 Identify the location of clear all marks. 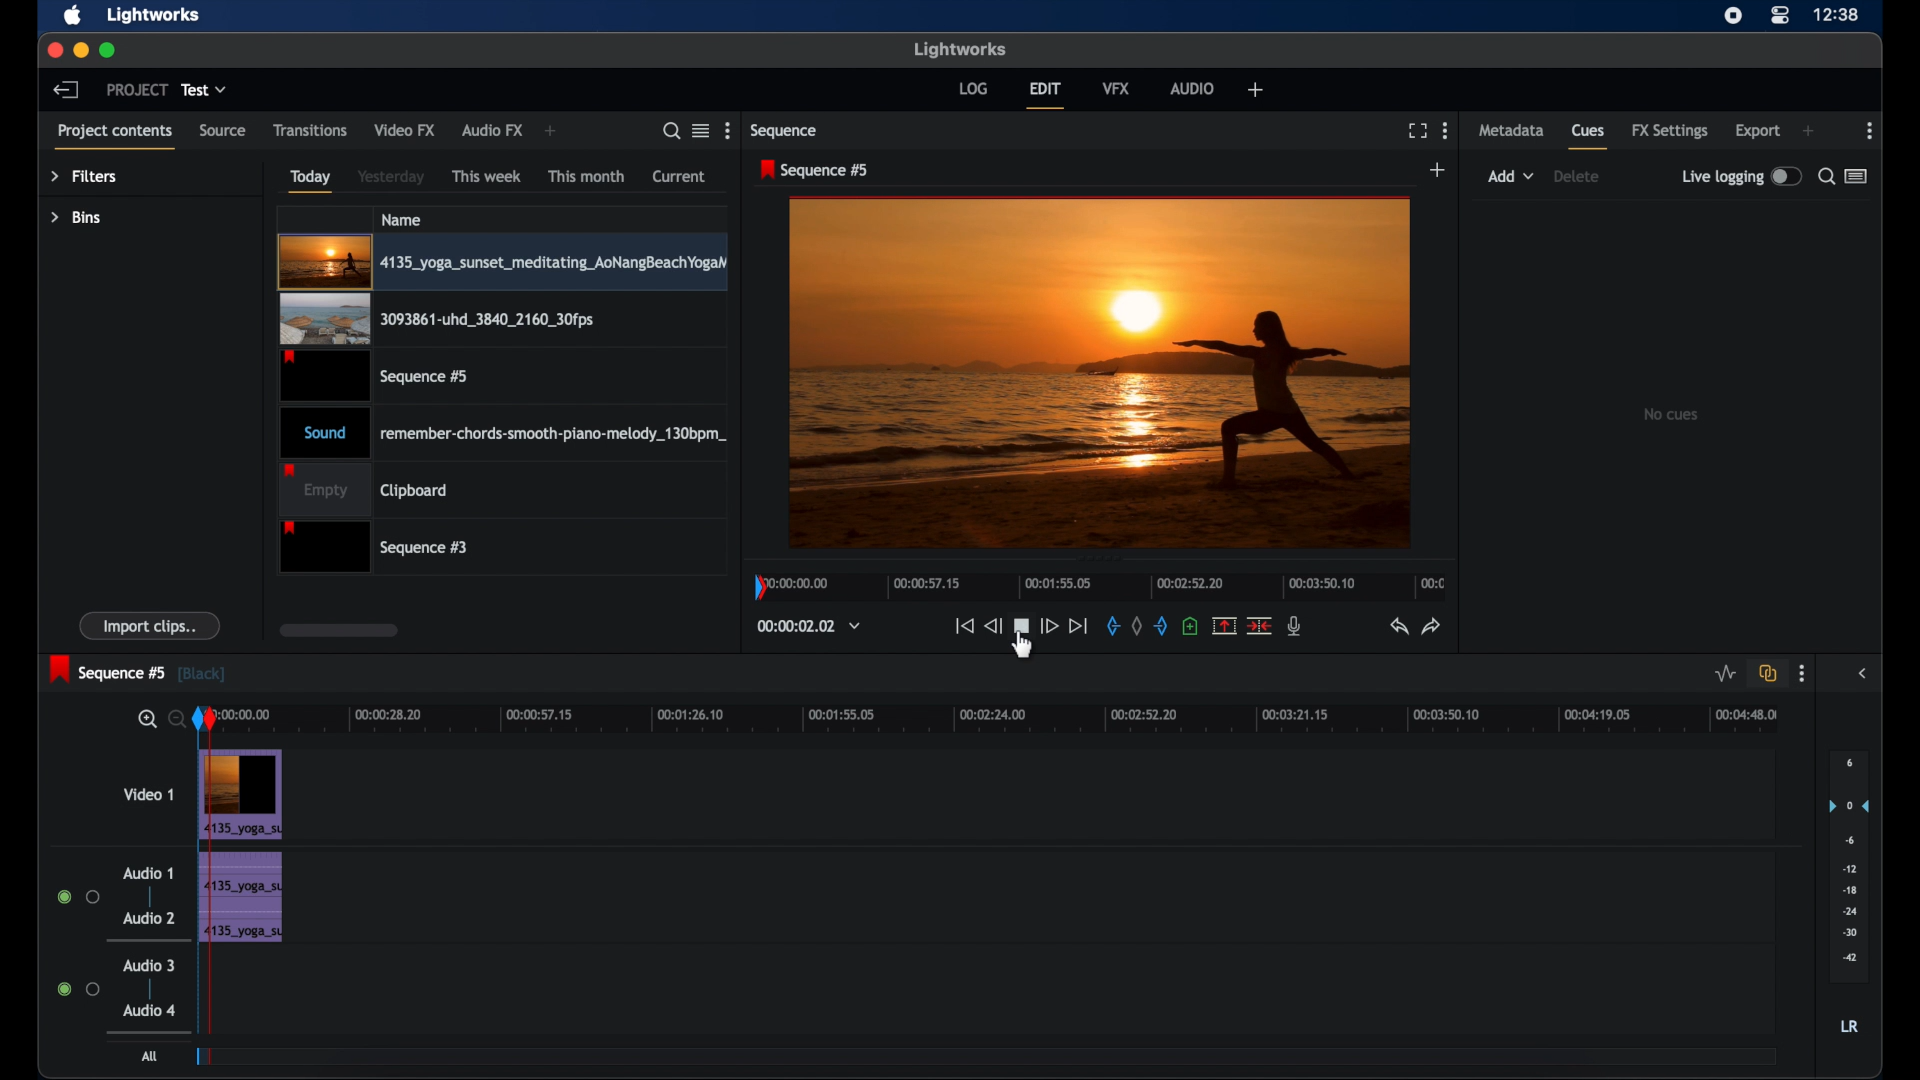
(1135, 625).